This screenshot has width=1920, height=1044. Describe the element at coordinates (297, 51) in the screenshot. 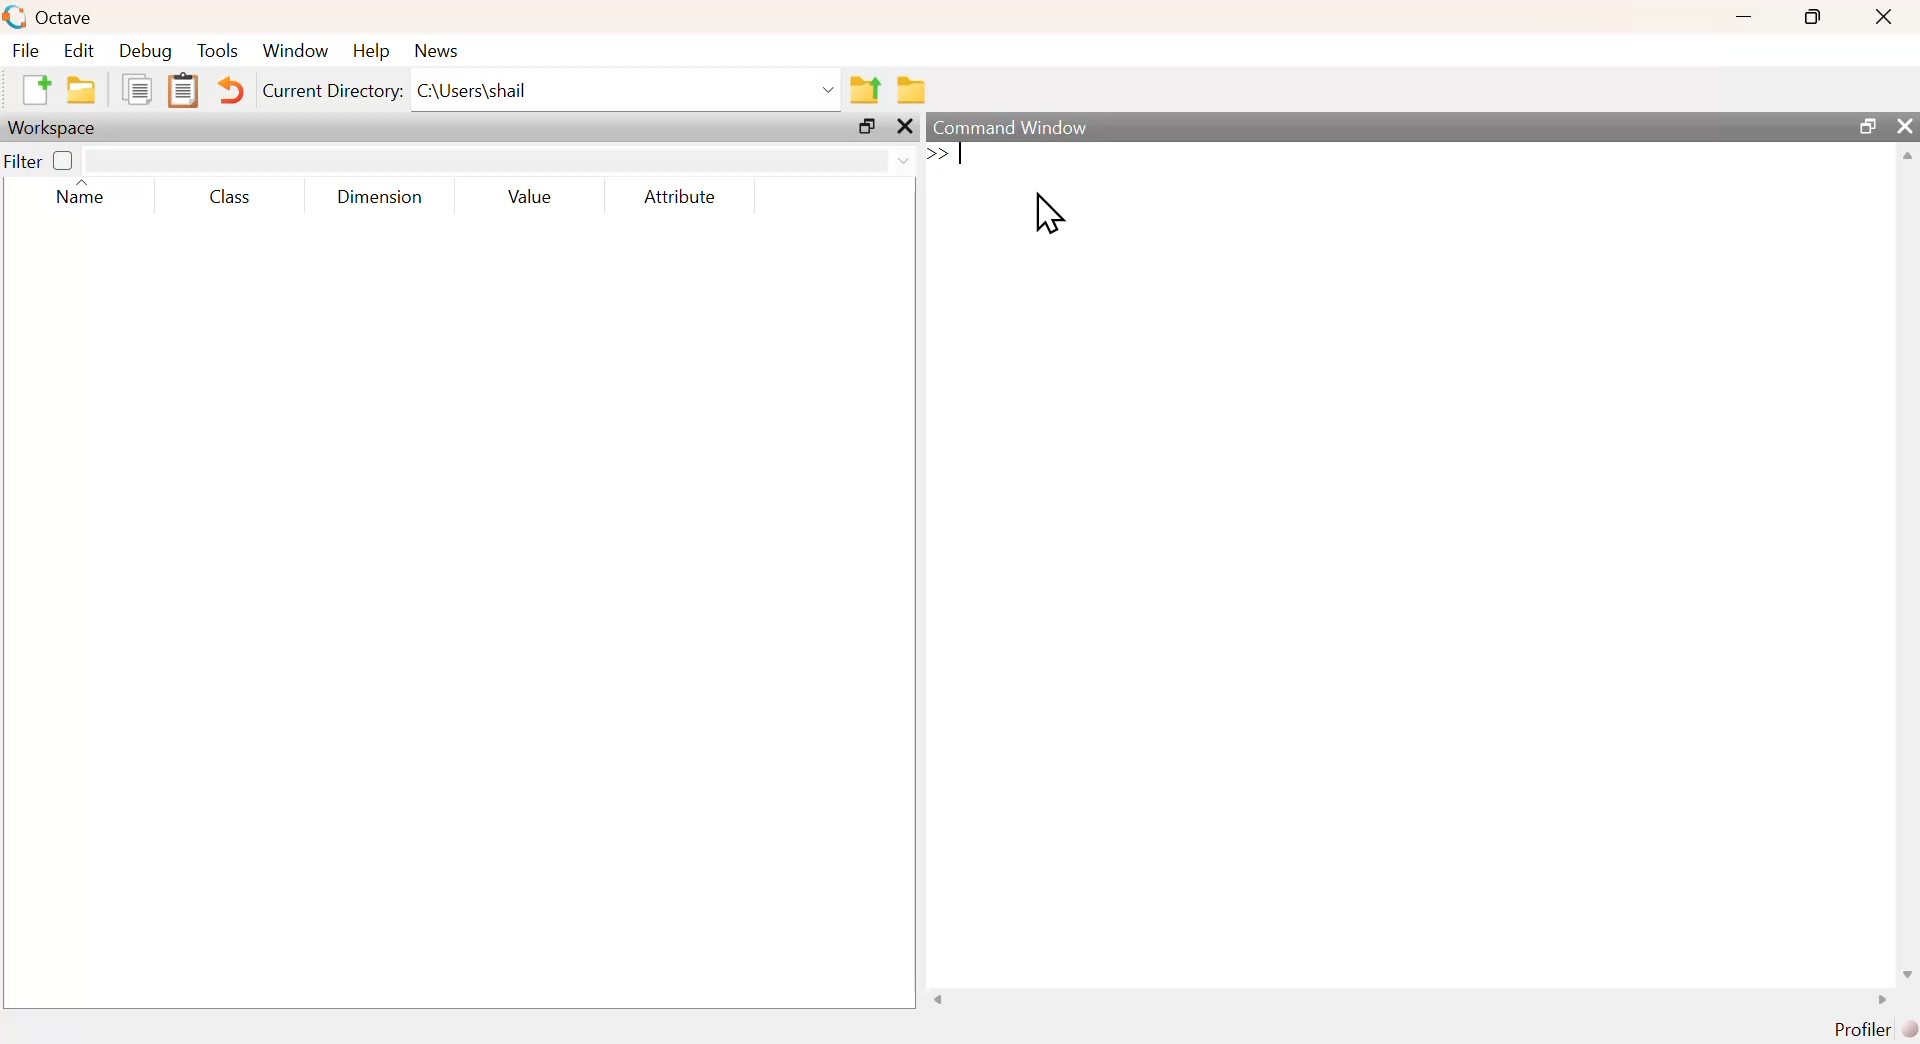

I see `window` at that location.